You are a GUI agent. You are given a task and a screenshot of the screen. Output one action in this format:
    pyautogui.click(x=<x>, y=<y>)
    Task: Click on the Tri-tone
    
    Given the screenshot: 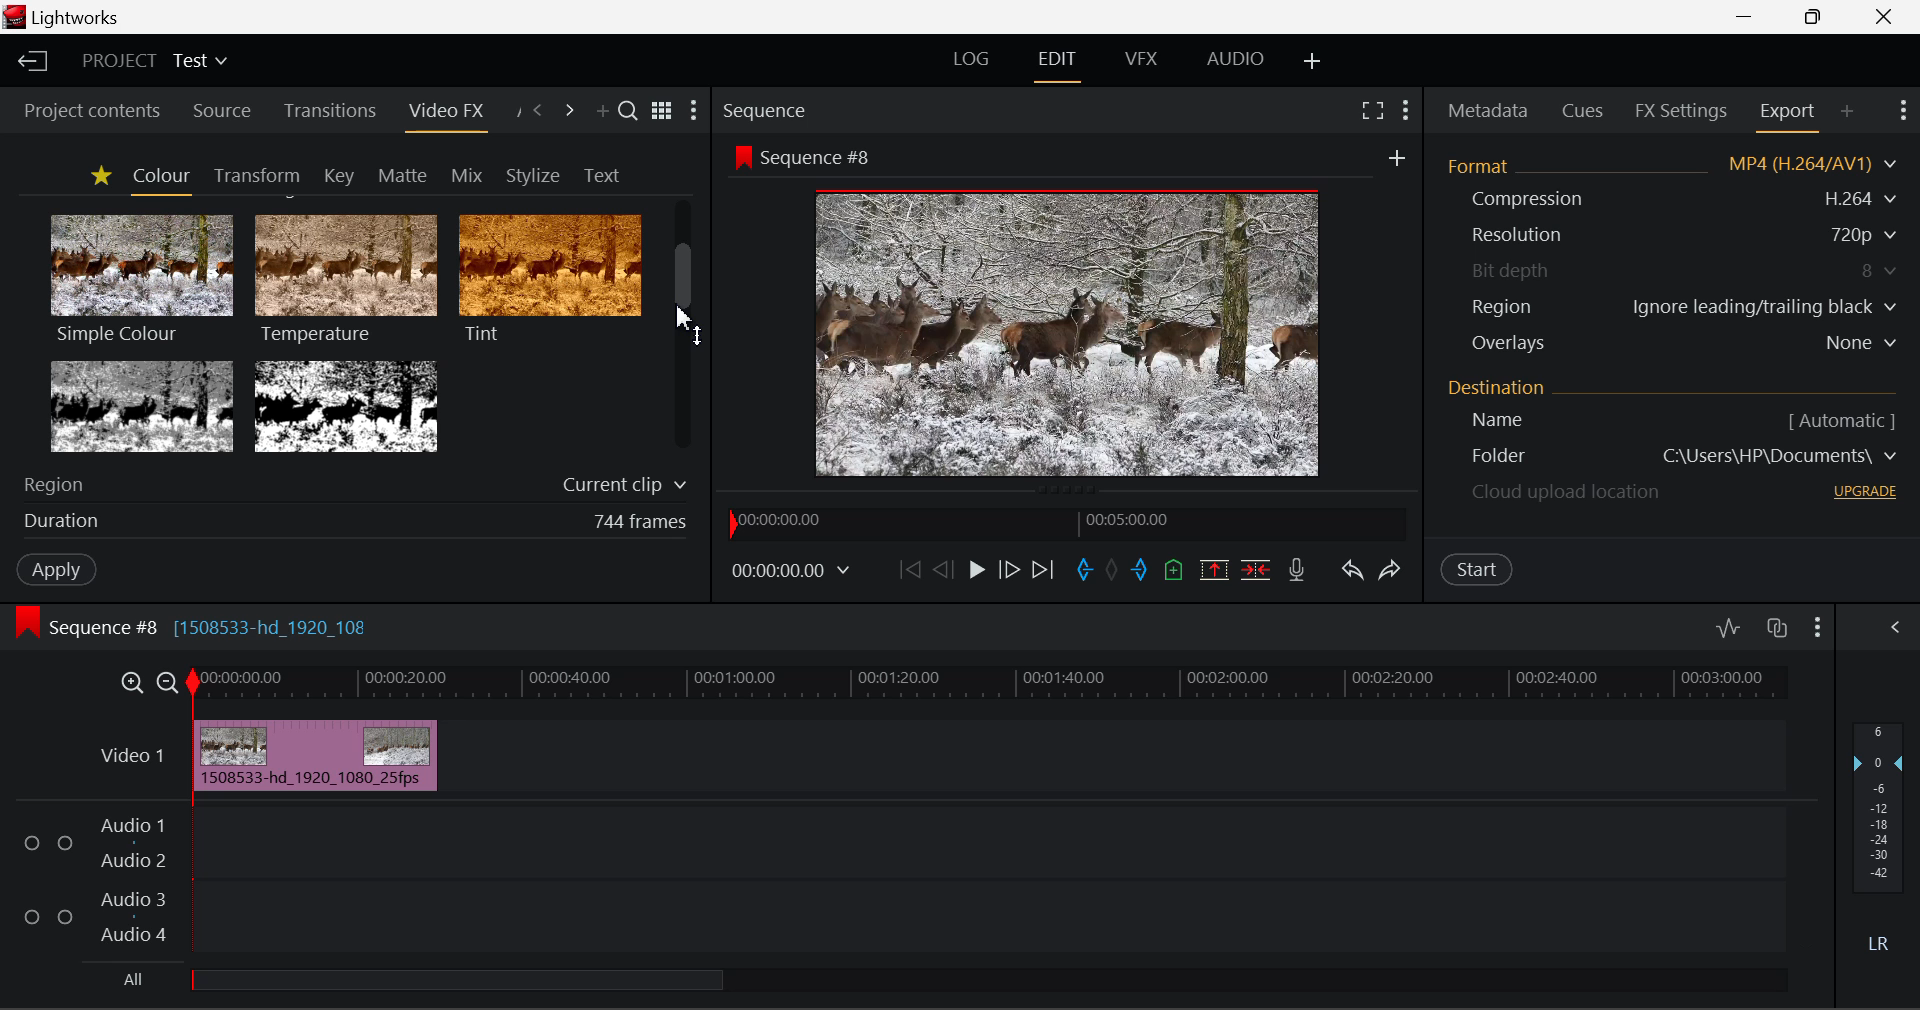 What is the action you would take?
    pyautogui.click(x=143, y=405)
    